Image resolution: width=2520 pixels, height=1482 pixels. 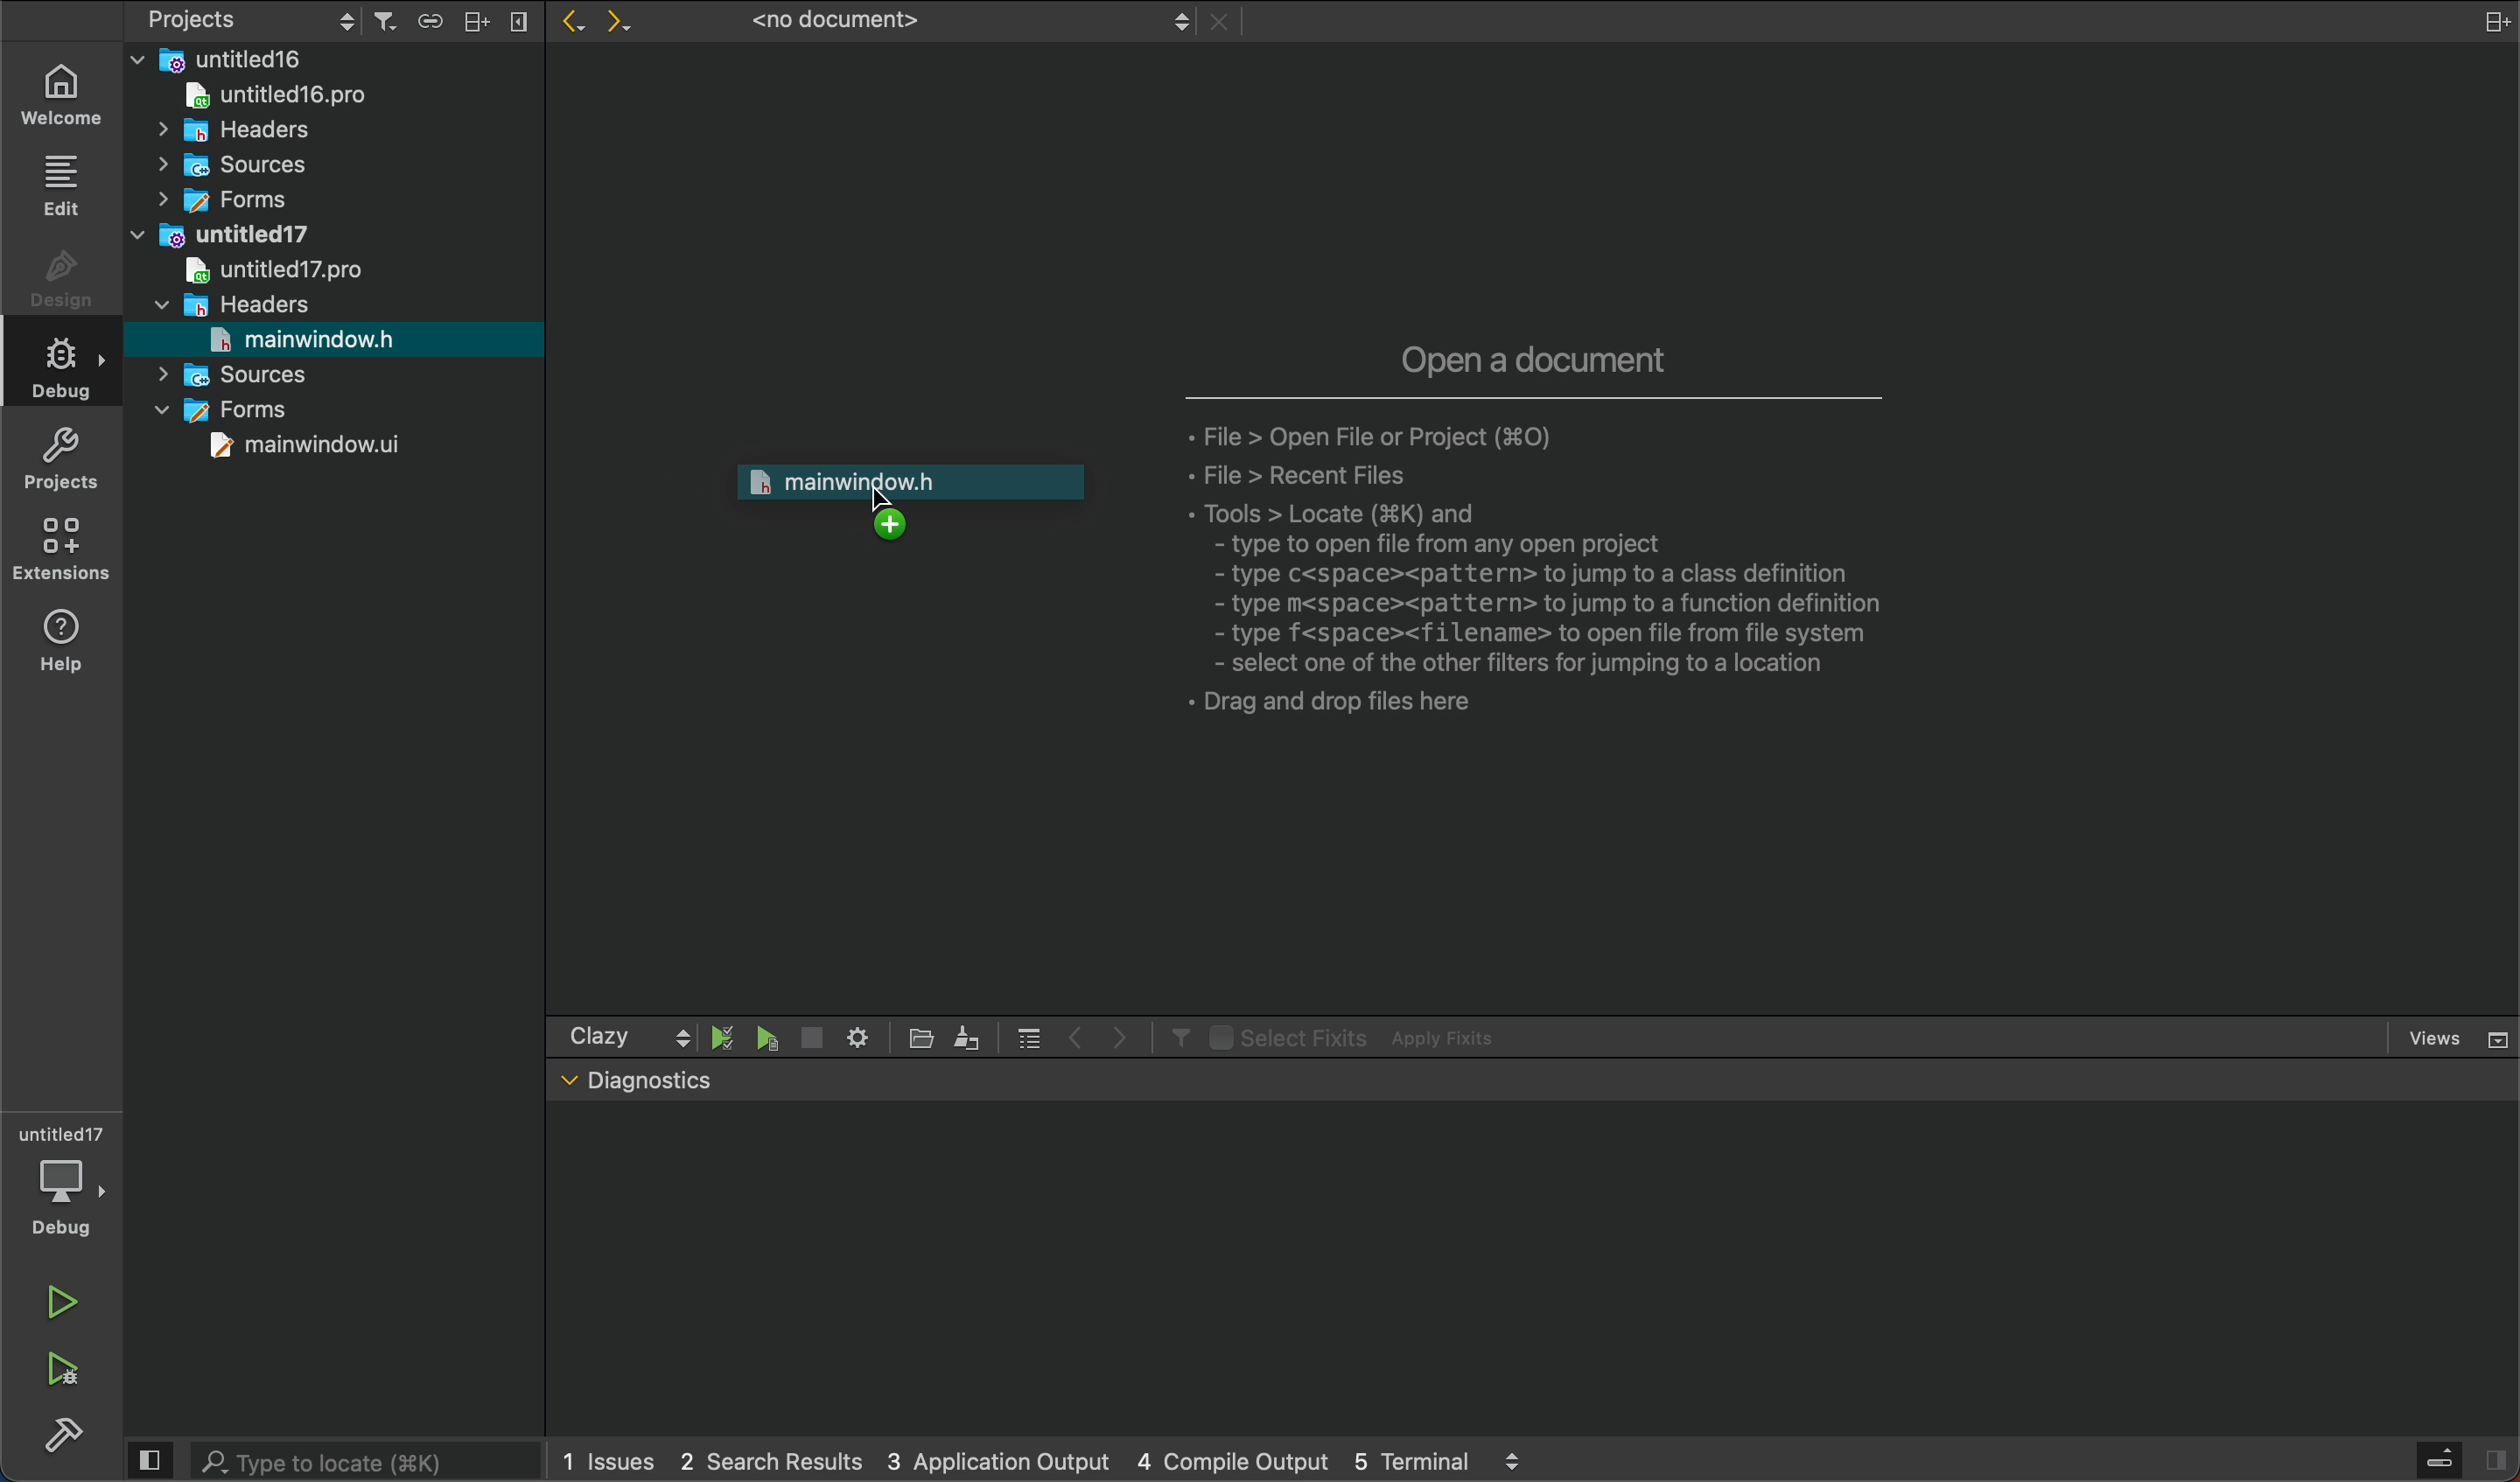 What do you see at coordinates (76, 651) in the screenshot?
I see `help` at bounding box center [76, 651].